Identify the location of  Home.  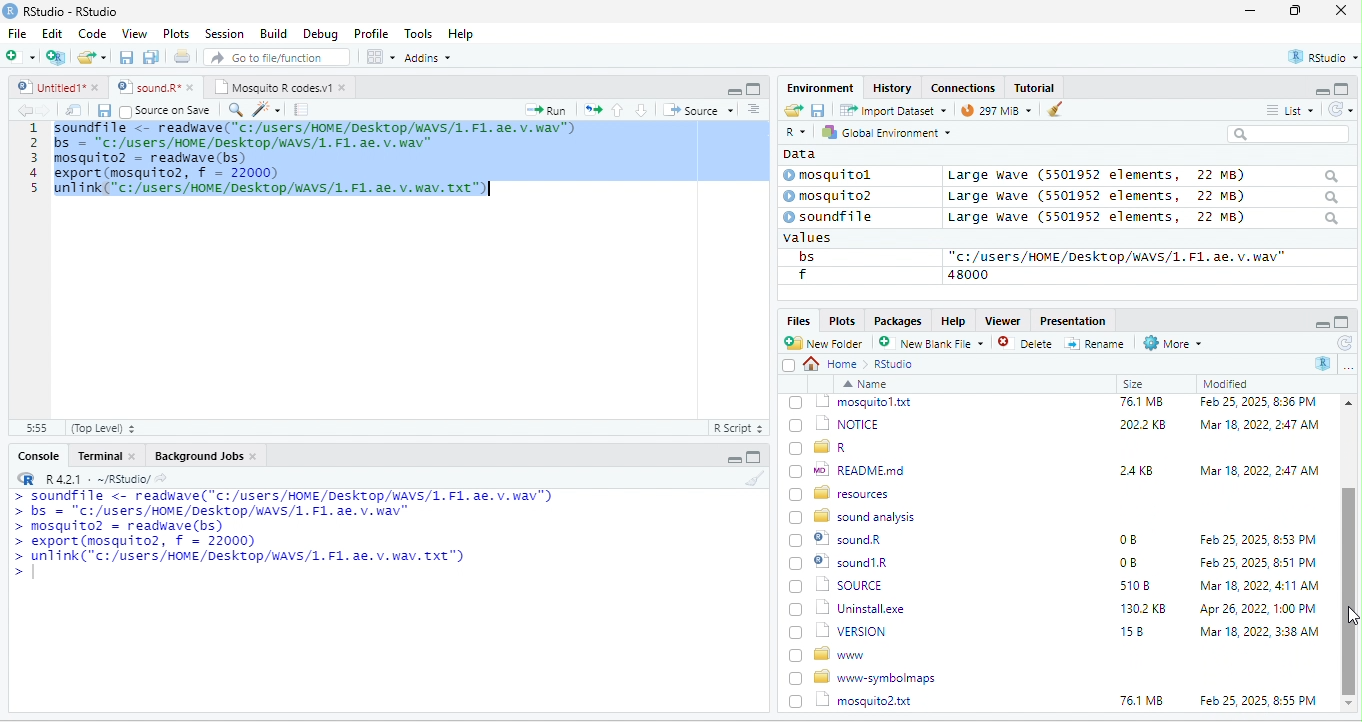
(836, 363).